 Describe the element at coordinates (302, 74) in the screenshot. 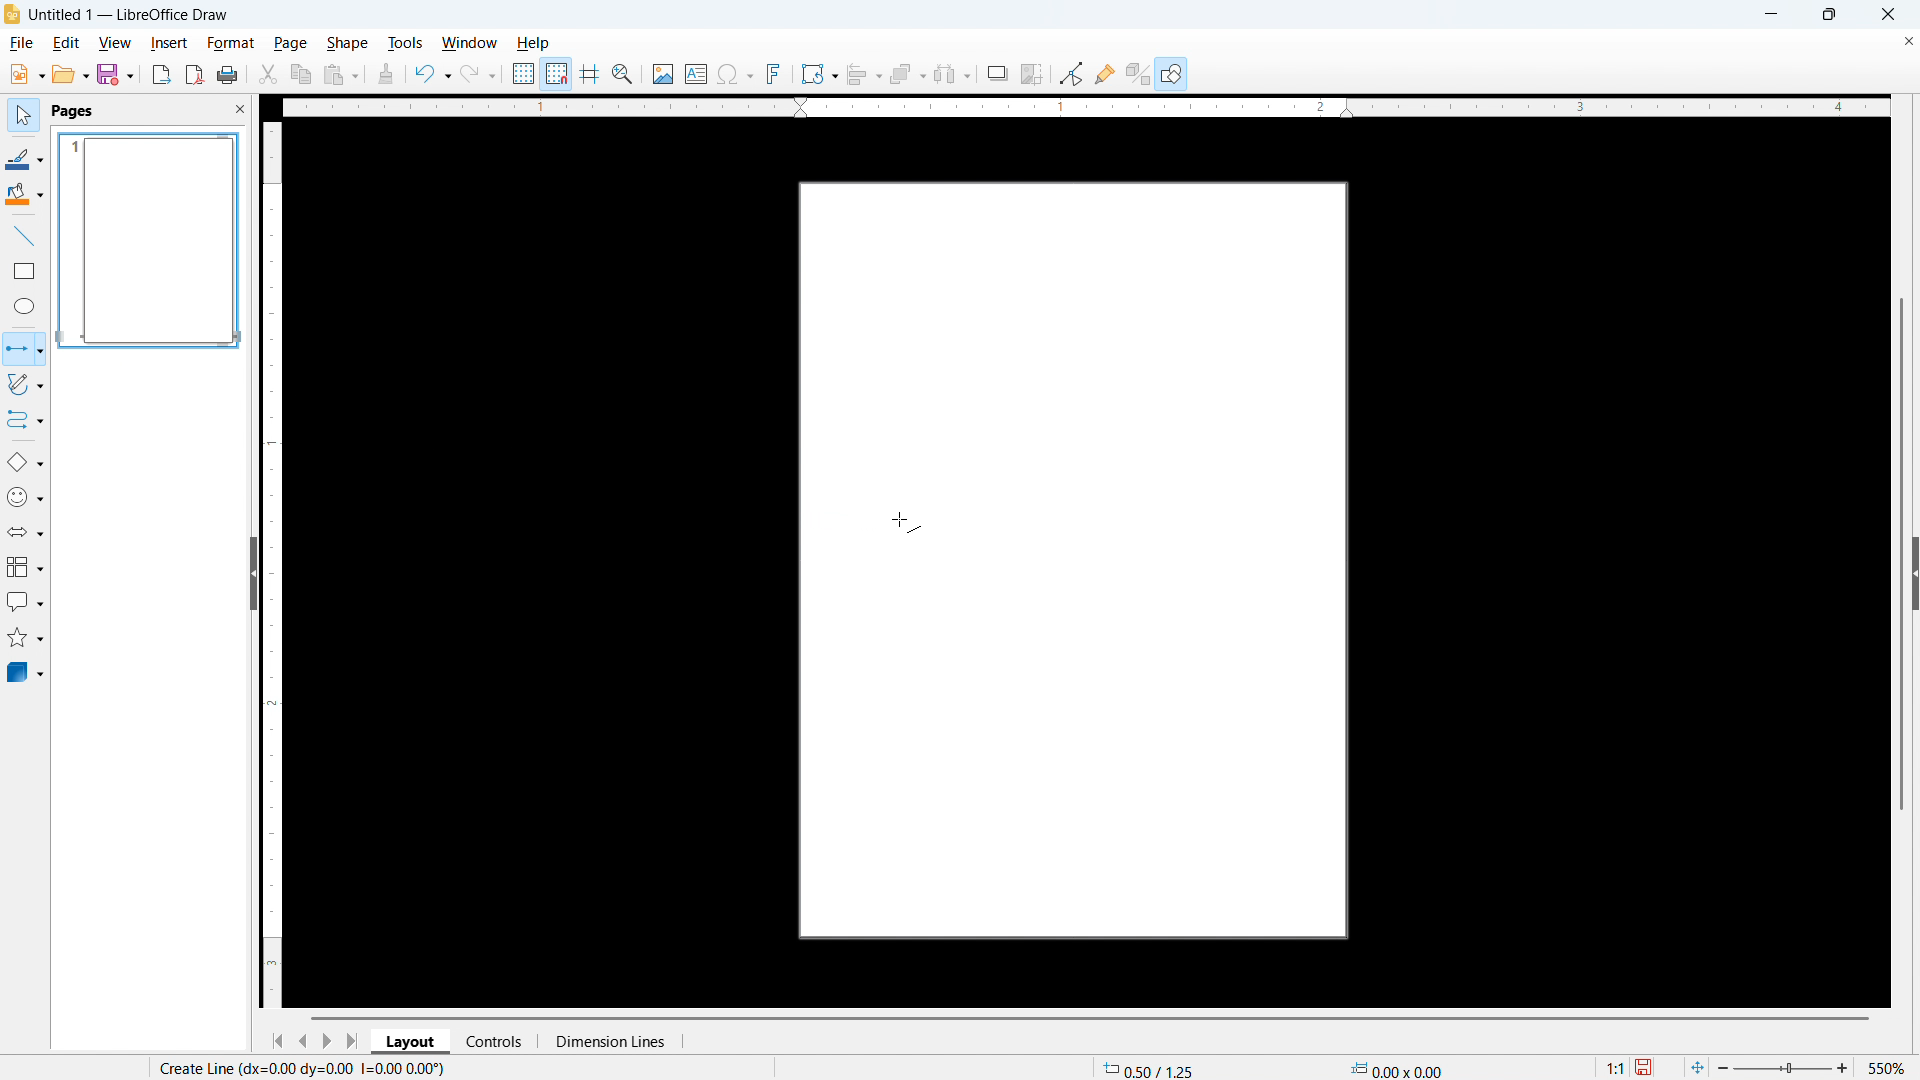

I see `Copy ` at that location.